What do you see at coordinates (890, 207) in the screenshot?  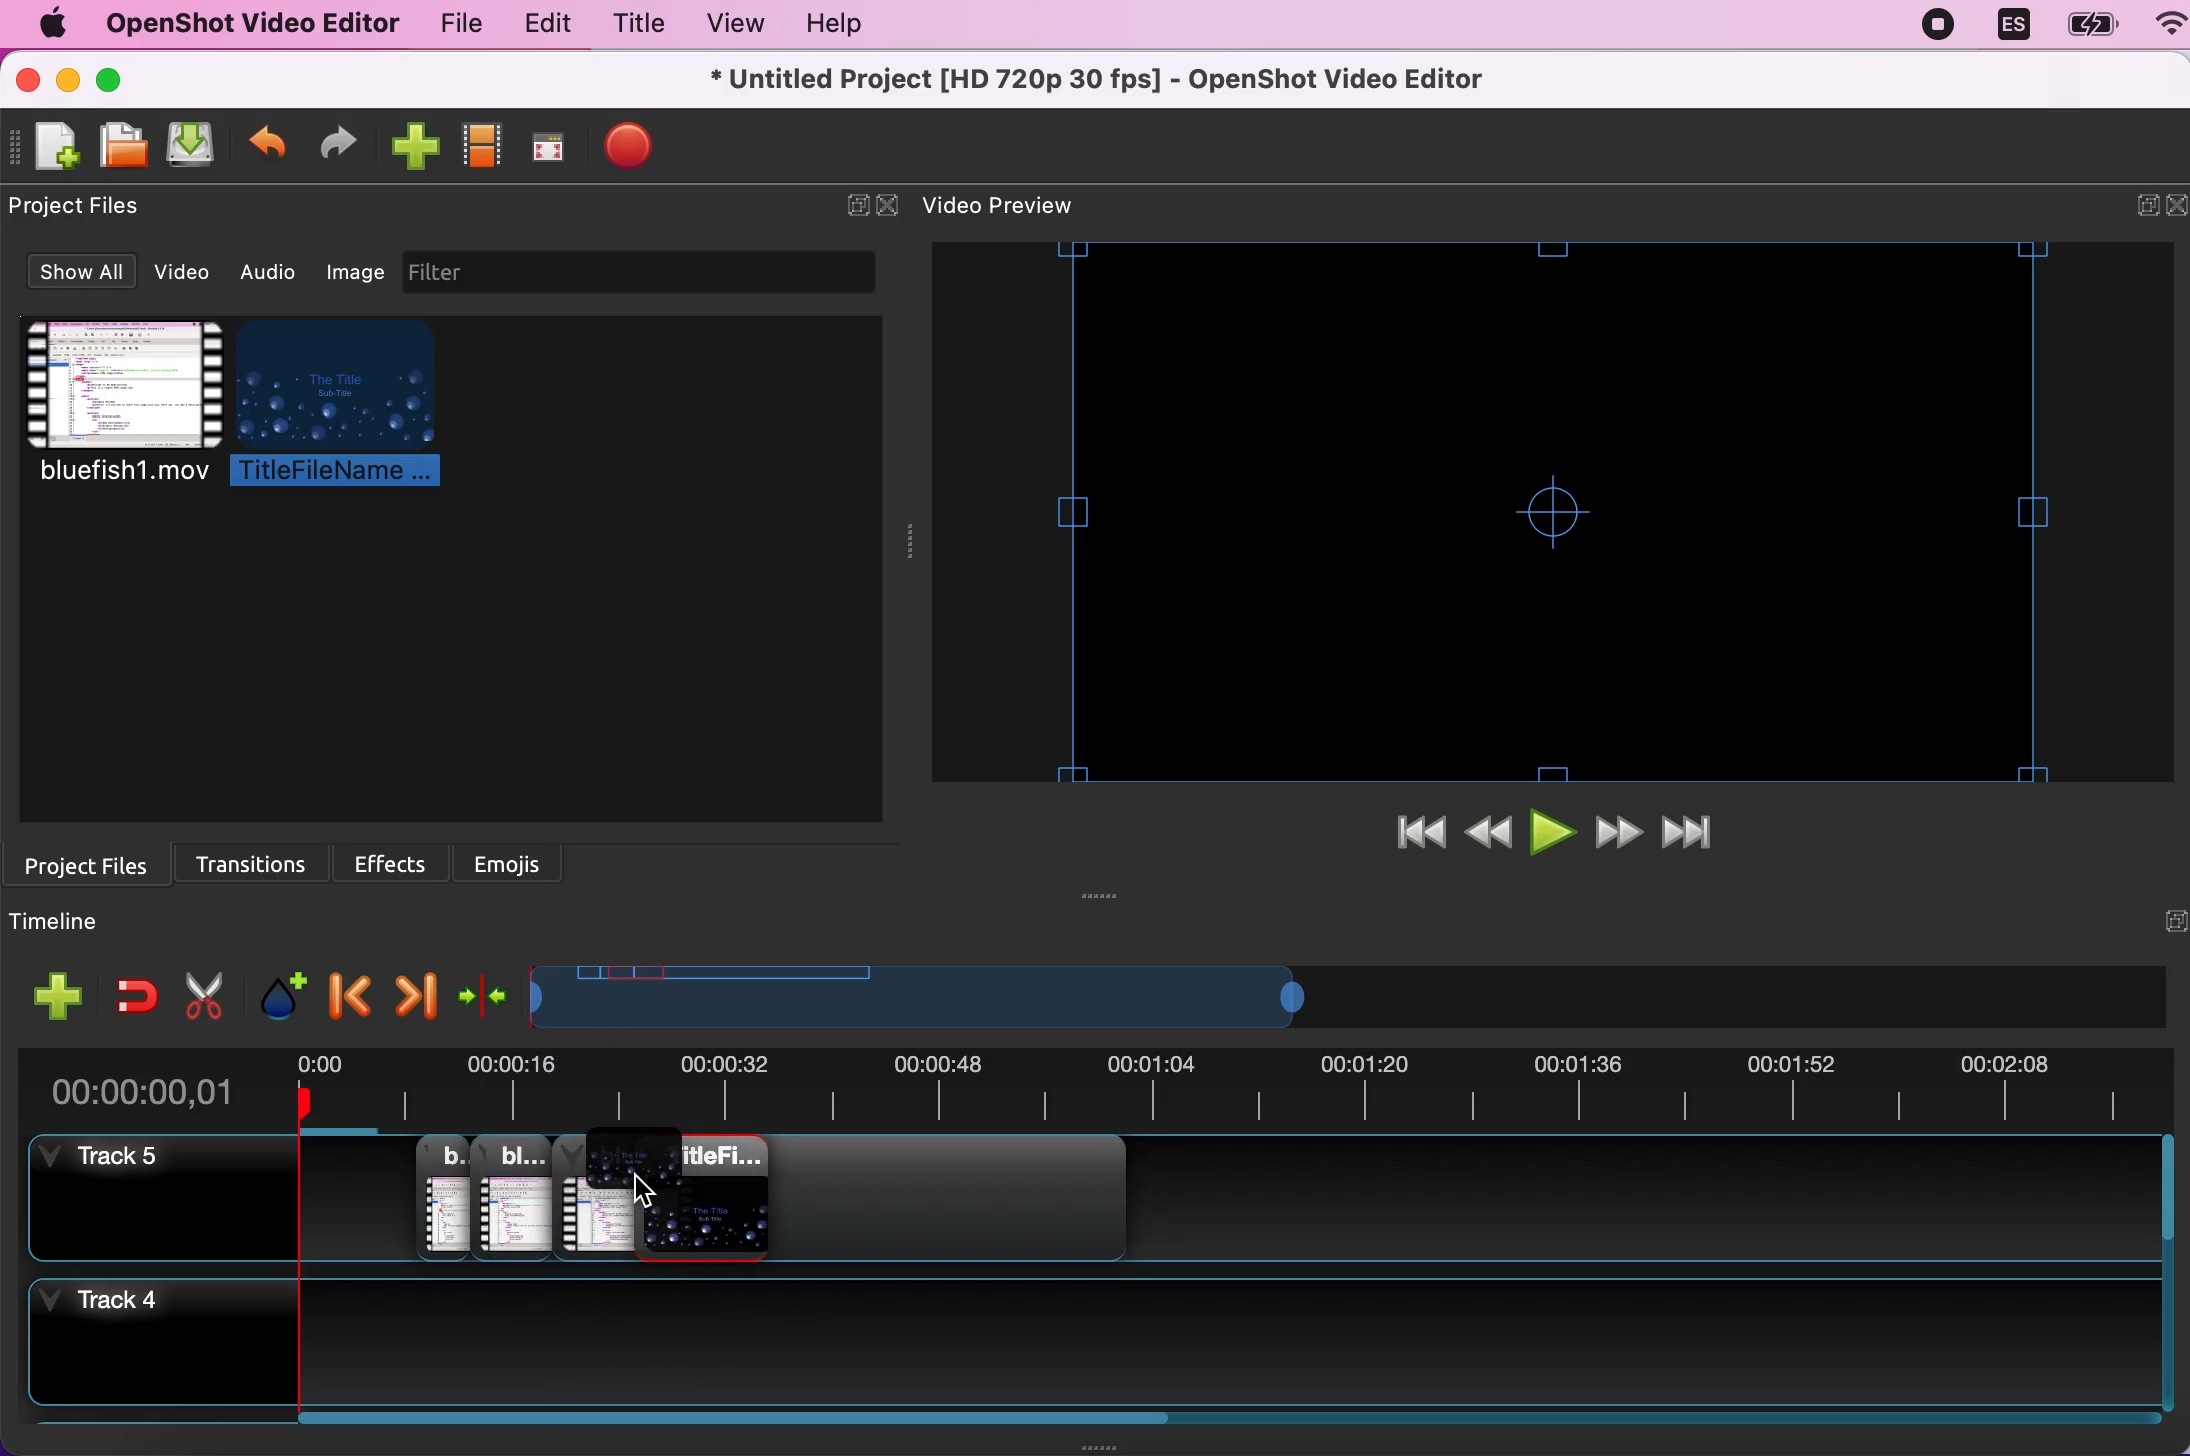 I see `close` at bounding box center [890, 207].